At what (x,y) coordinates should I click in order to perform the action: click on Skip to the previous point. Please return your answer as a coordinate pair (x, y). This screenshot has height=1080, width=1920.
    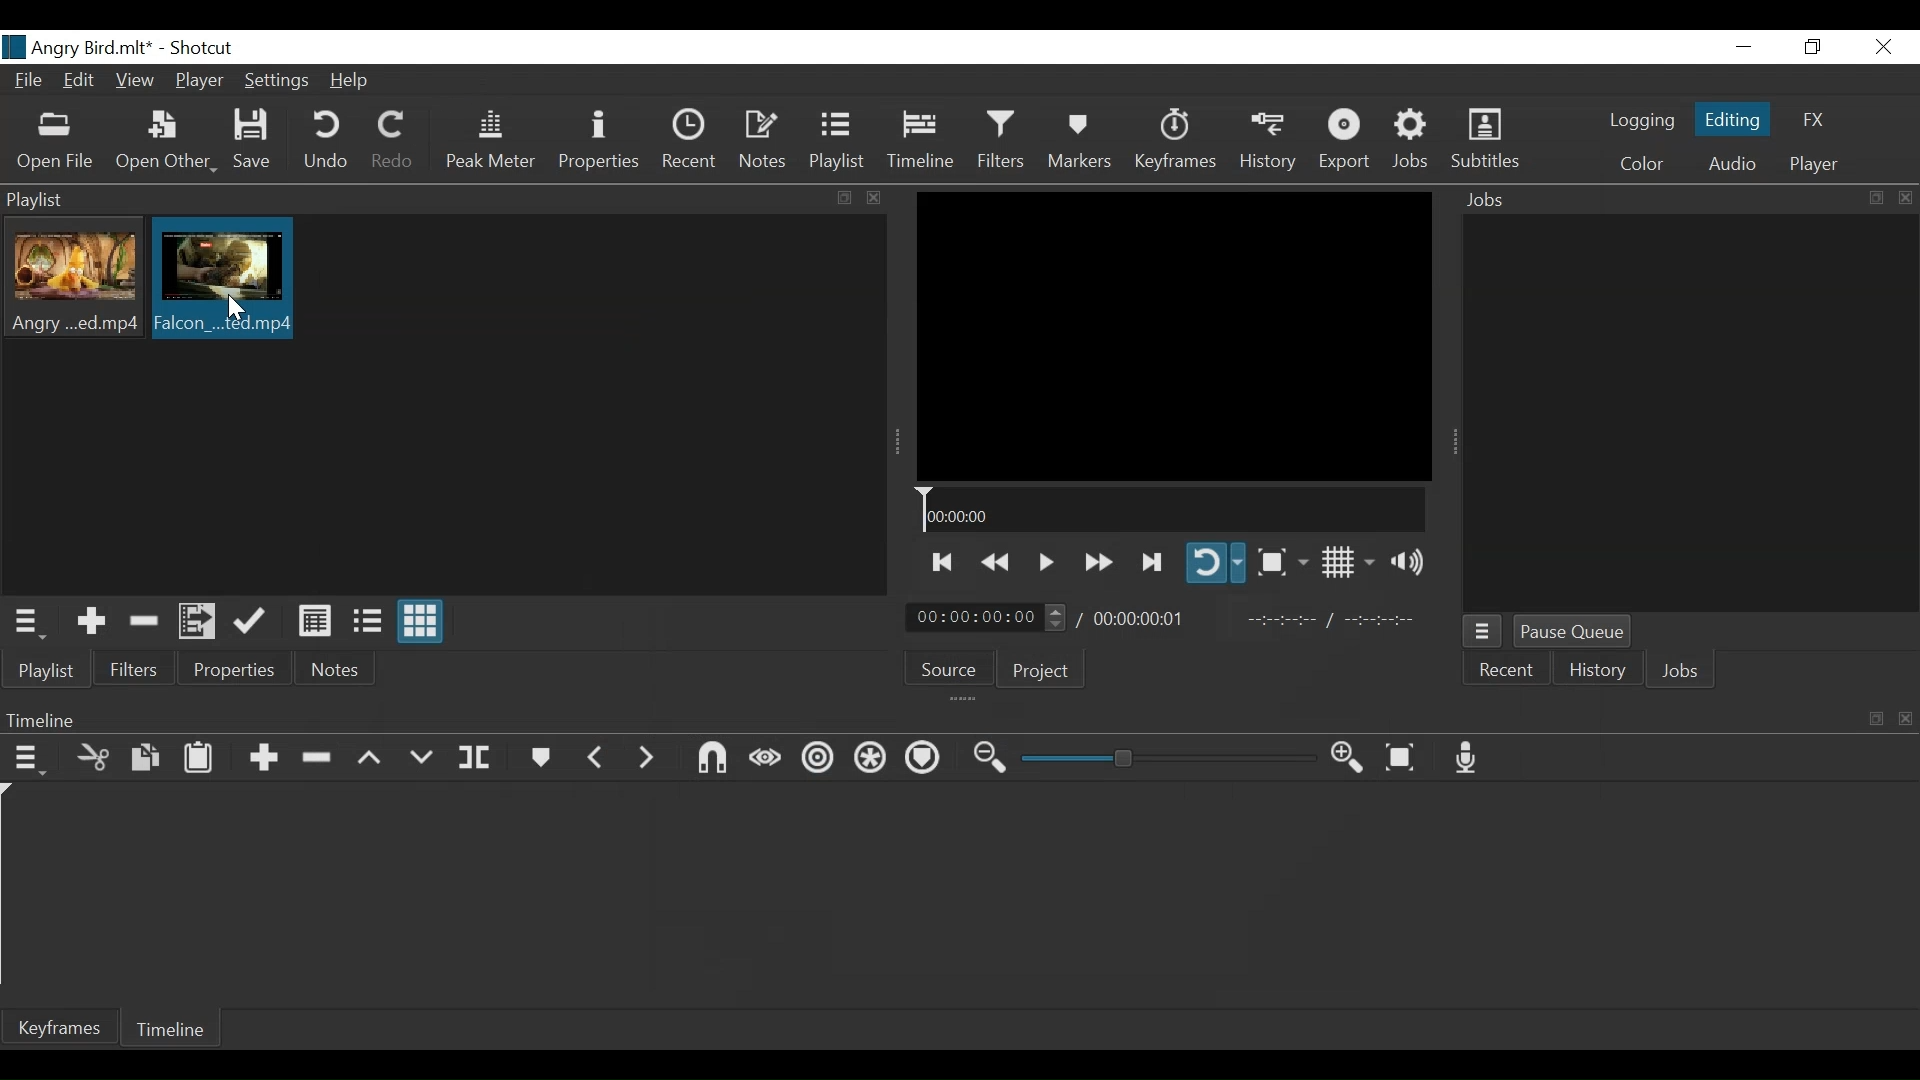
    Looking at the image, I should click on (944, 562).